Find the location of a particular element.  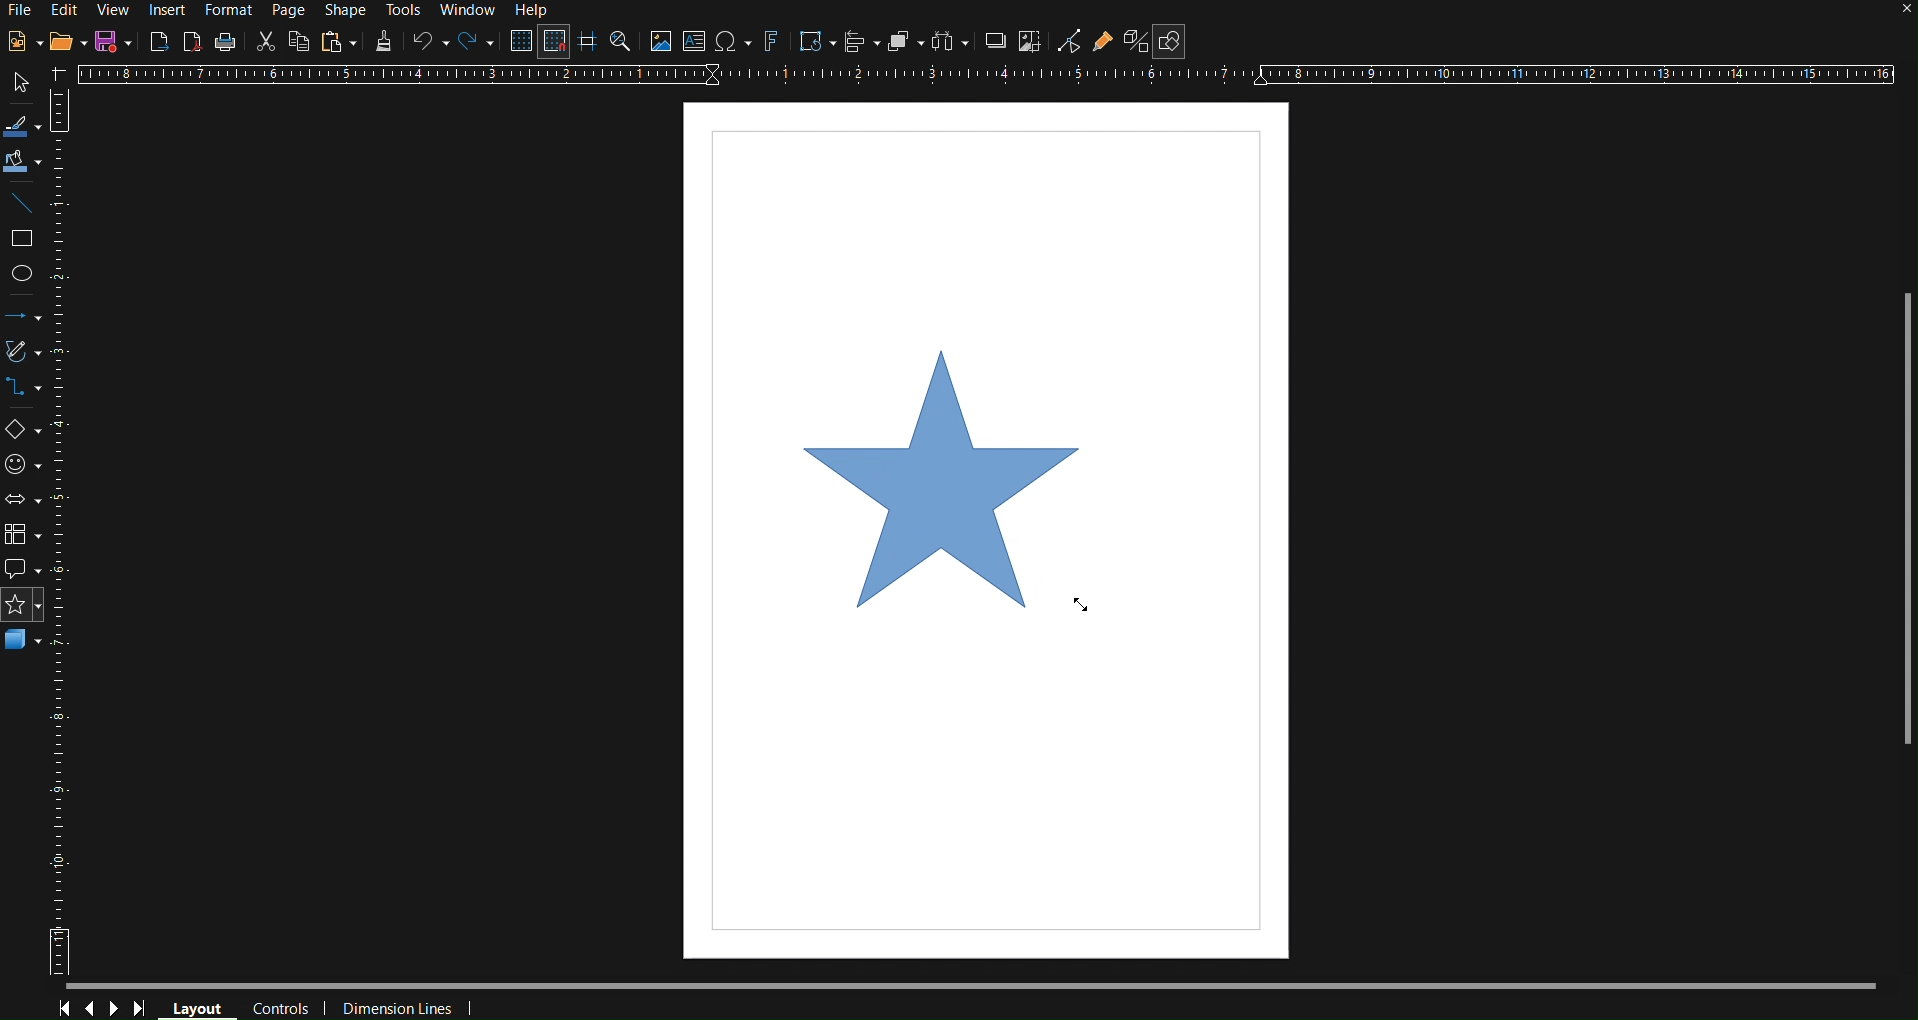

Copy is located at coordinates (297, 42).